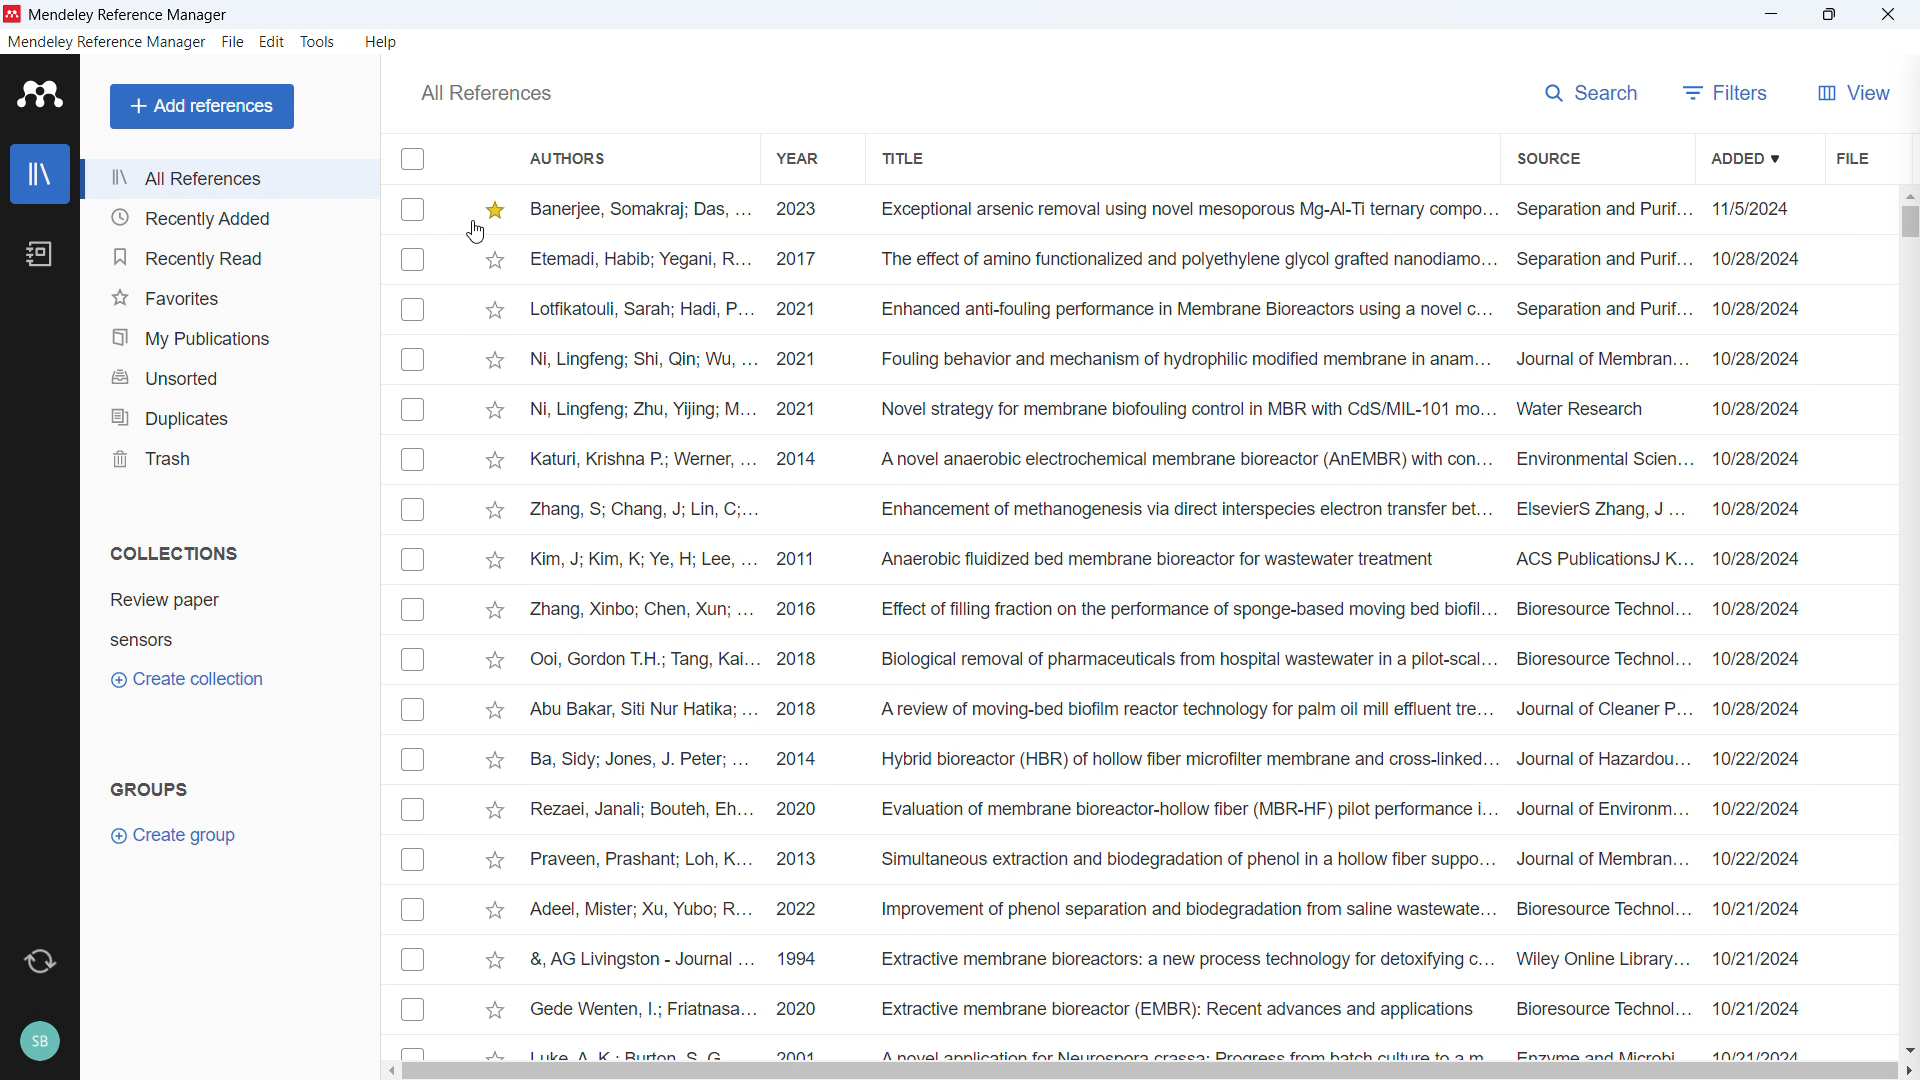 This screenshot has width=1920, height=1080. I want to click on Select all , so click(412, 159).